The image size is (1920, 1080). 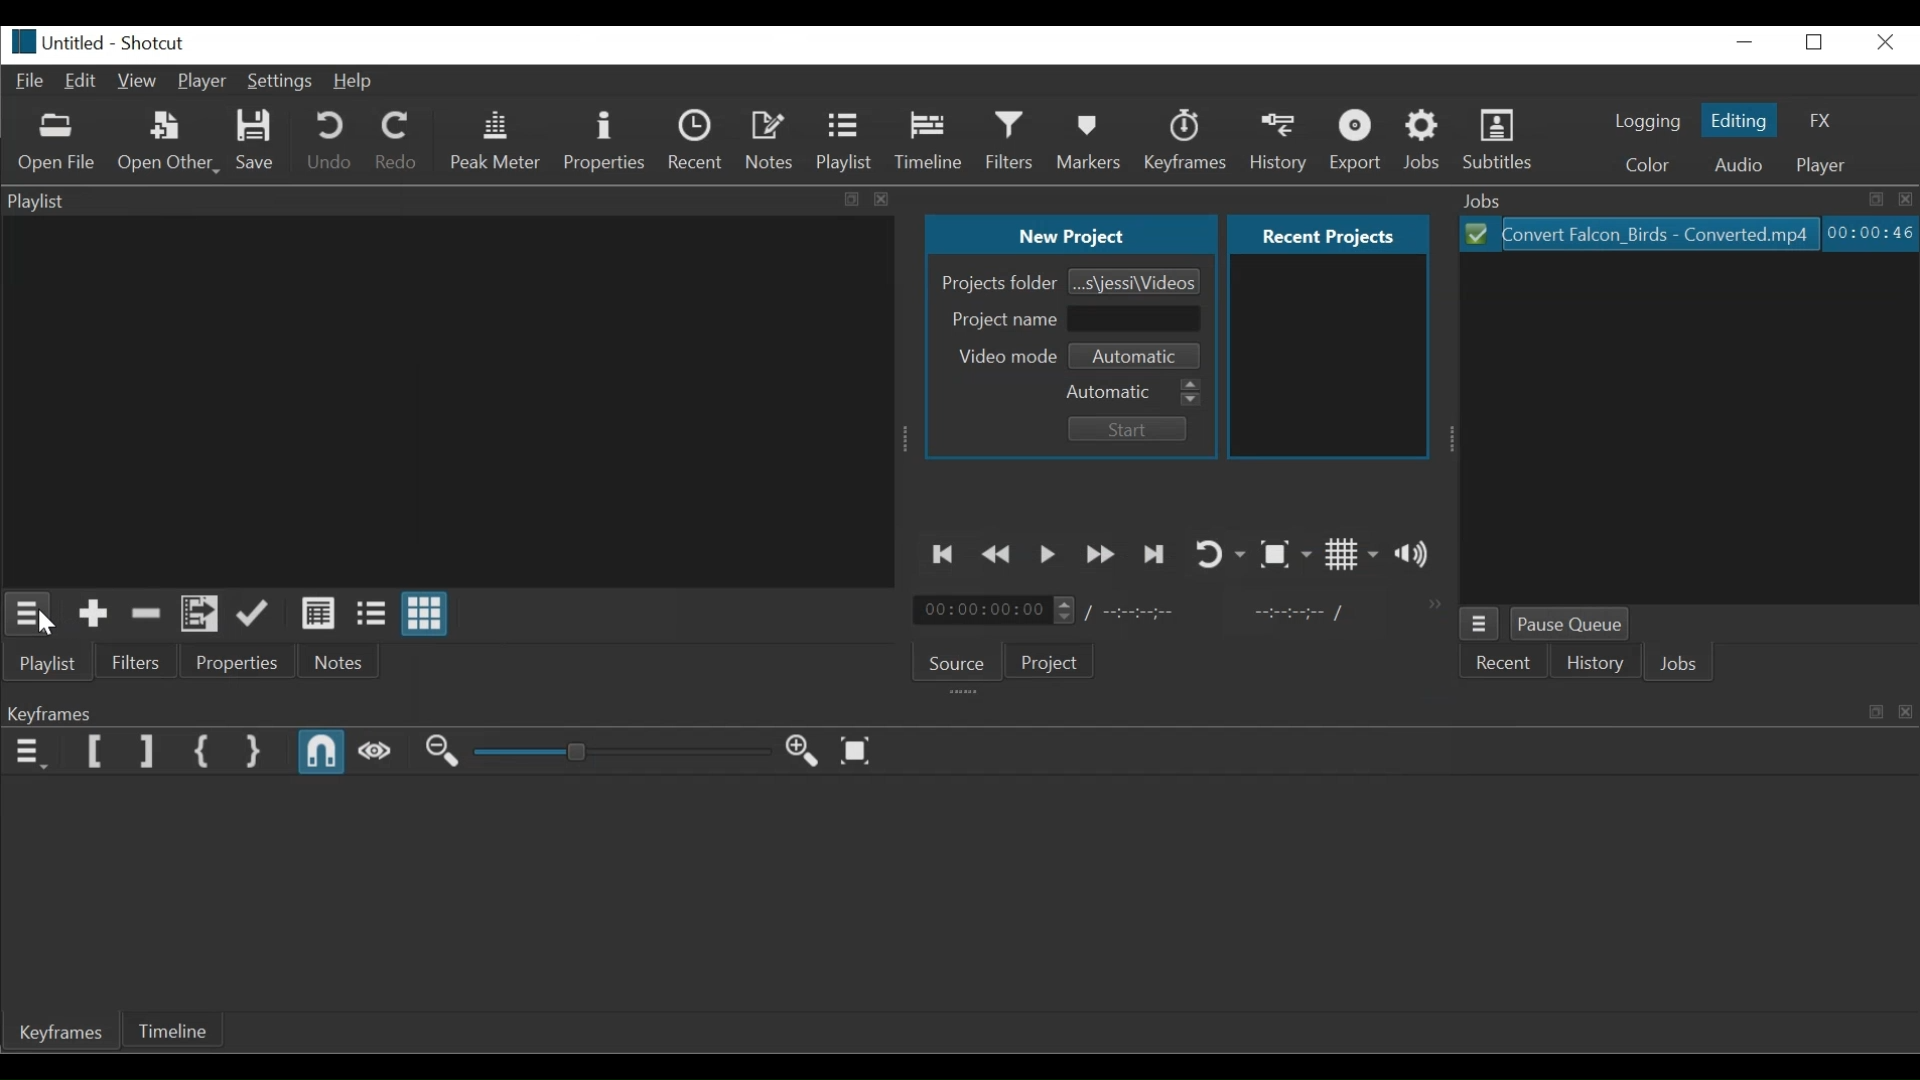 I want to click on Set Filter First, so click(x=98, y=752).